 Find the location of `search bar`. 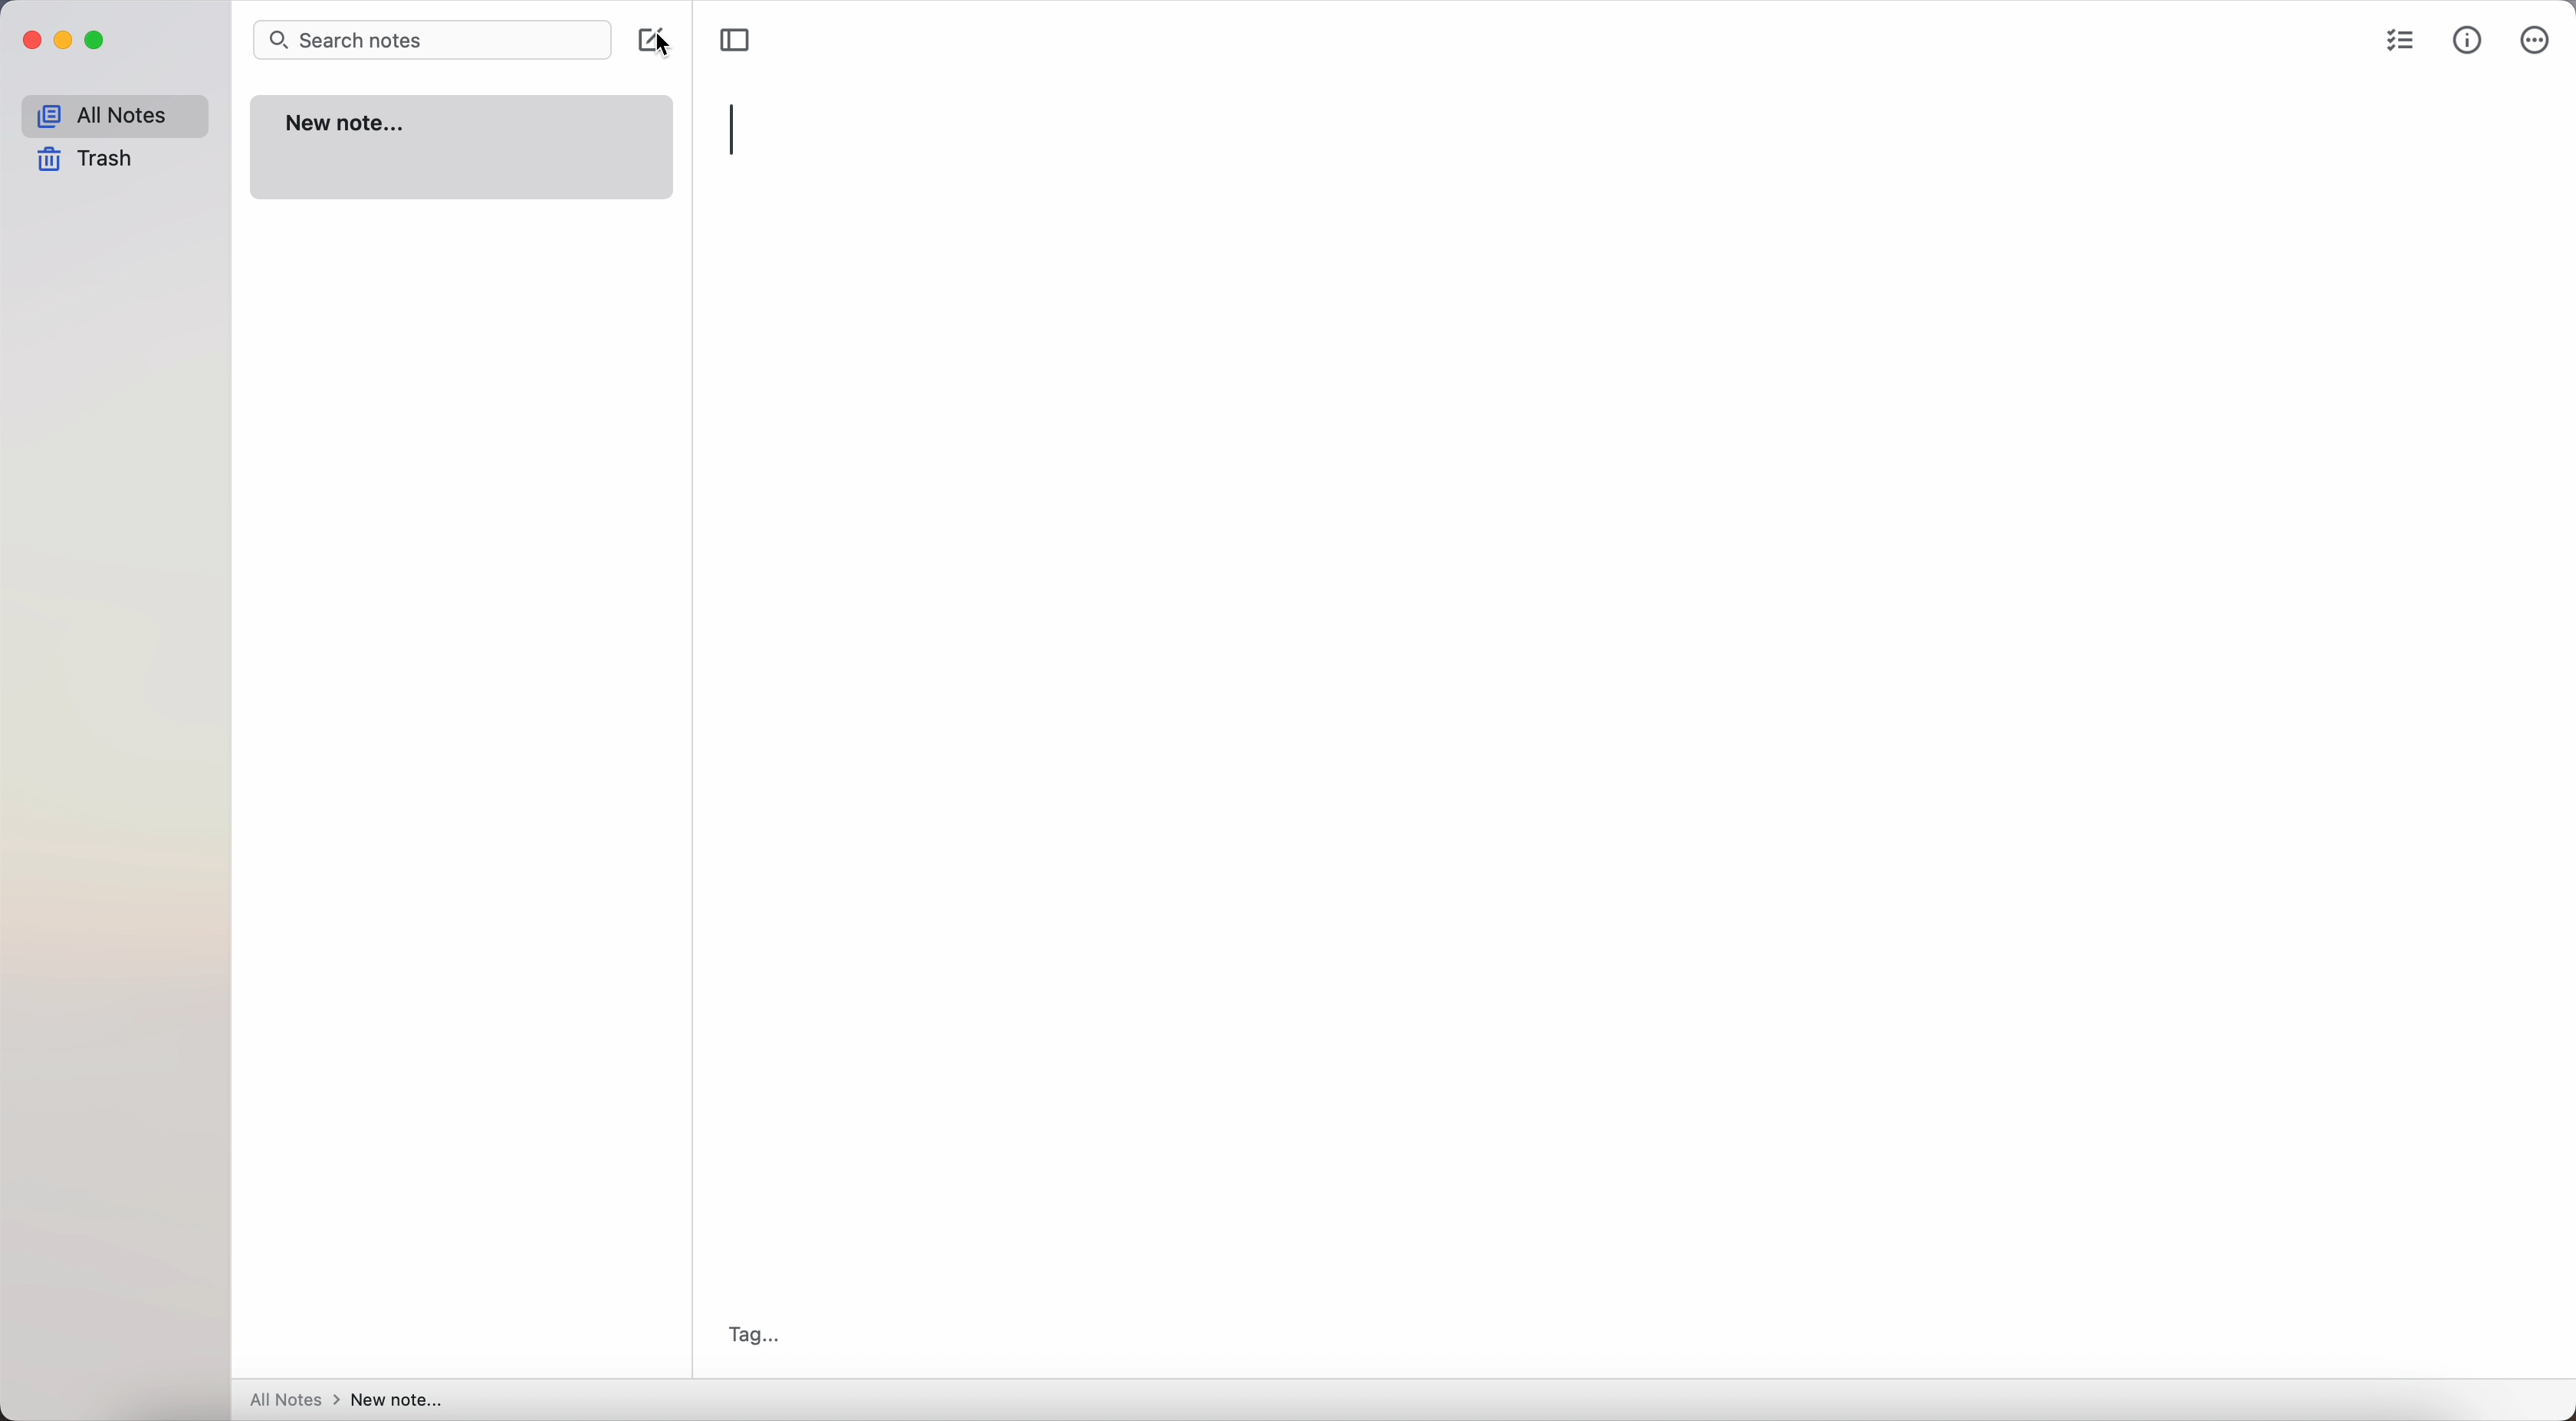

search bar is located at coordinates (430, 39).